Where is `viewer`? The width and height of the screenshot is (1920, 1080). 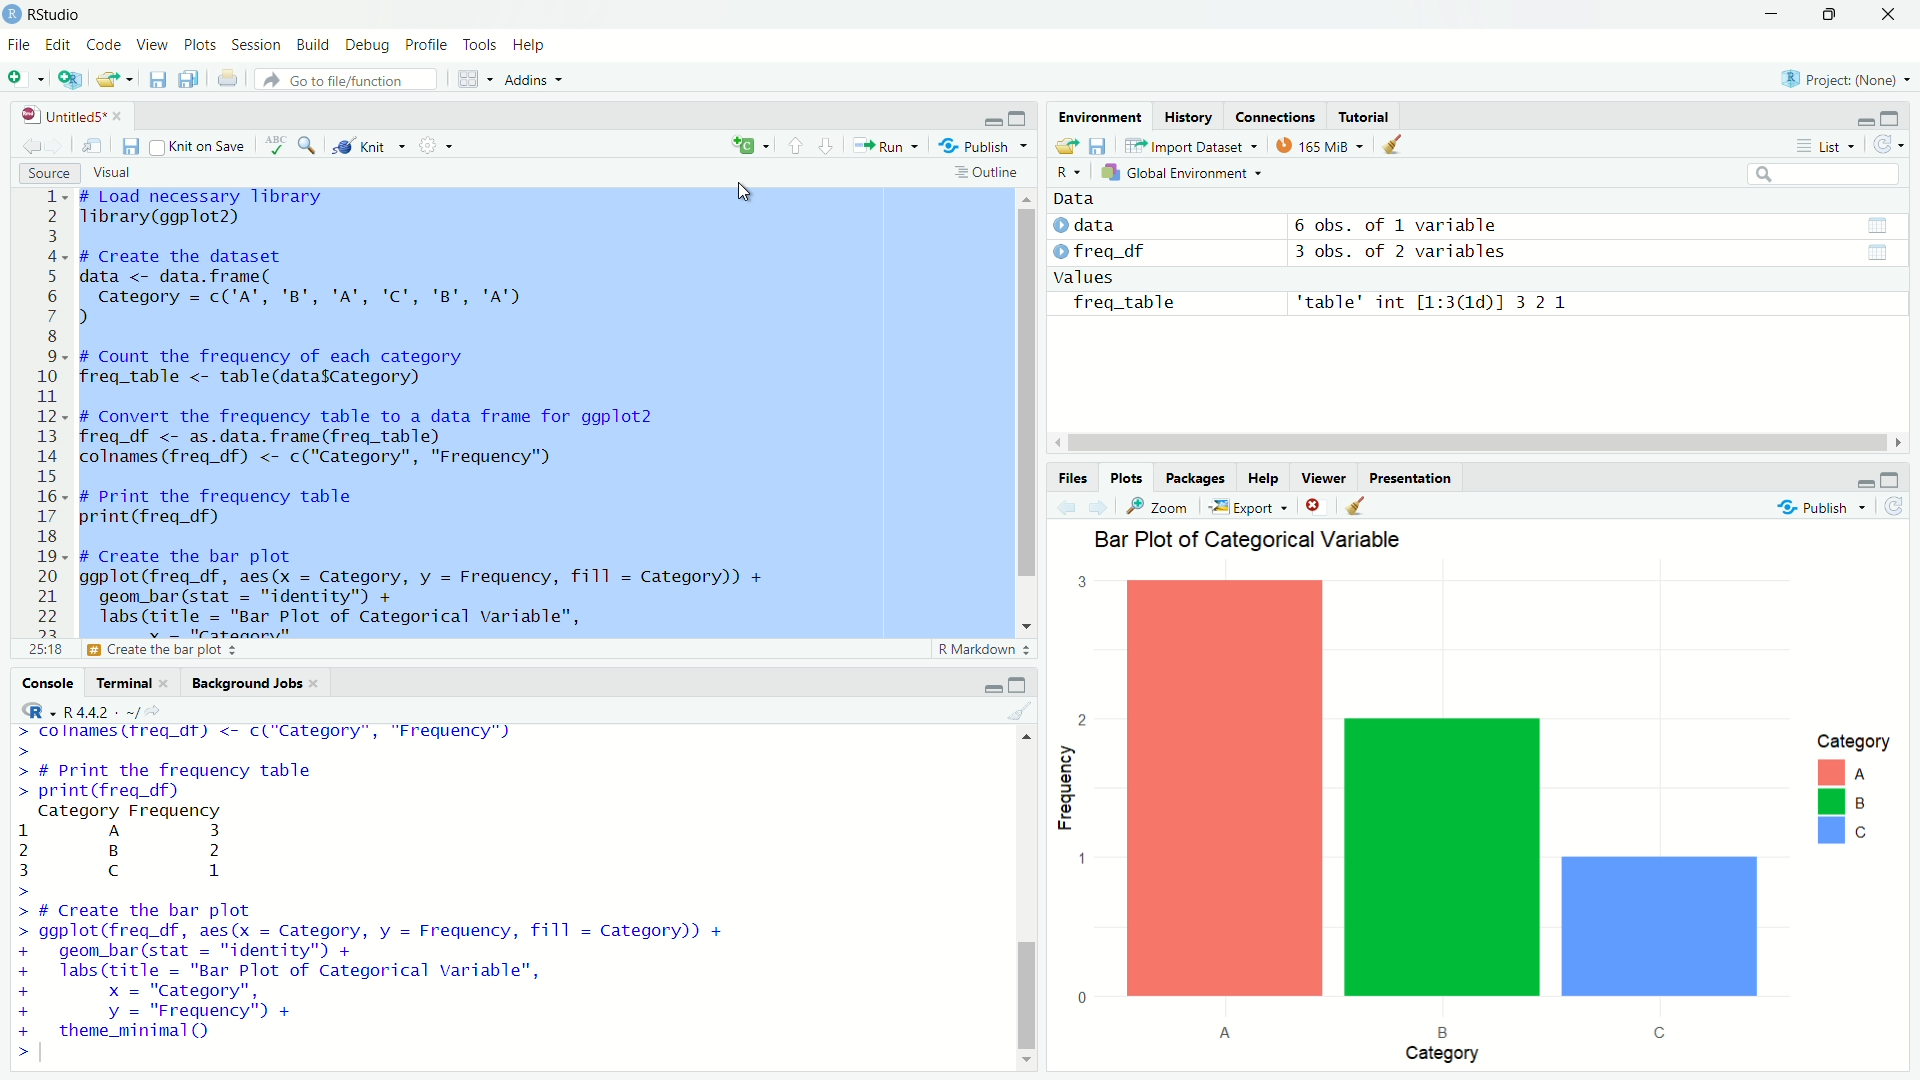
viewer is located at coordinates (1325, 480).